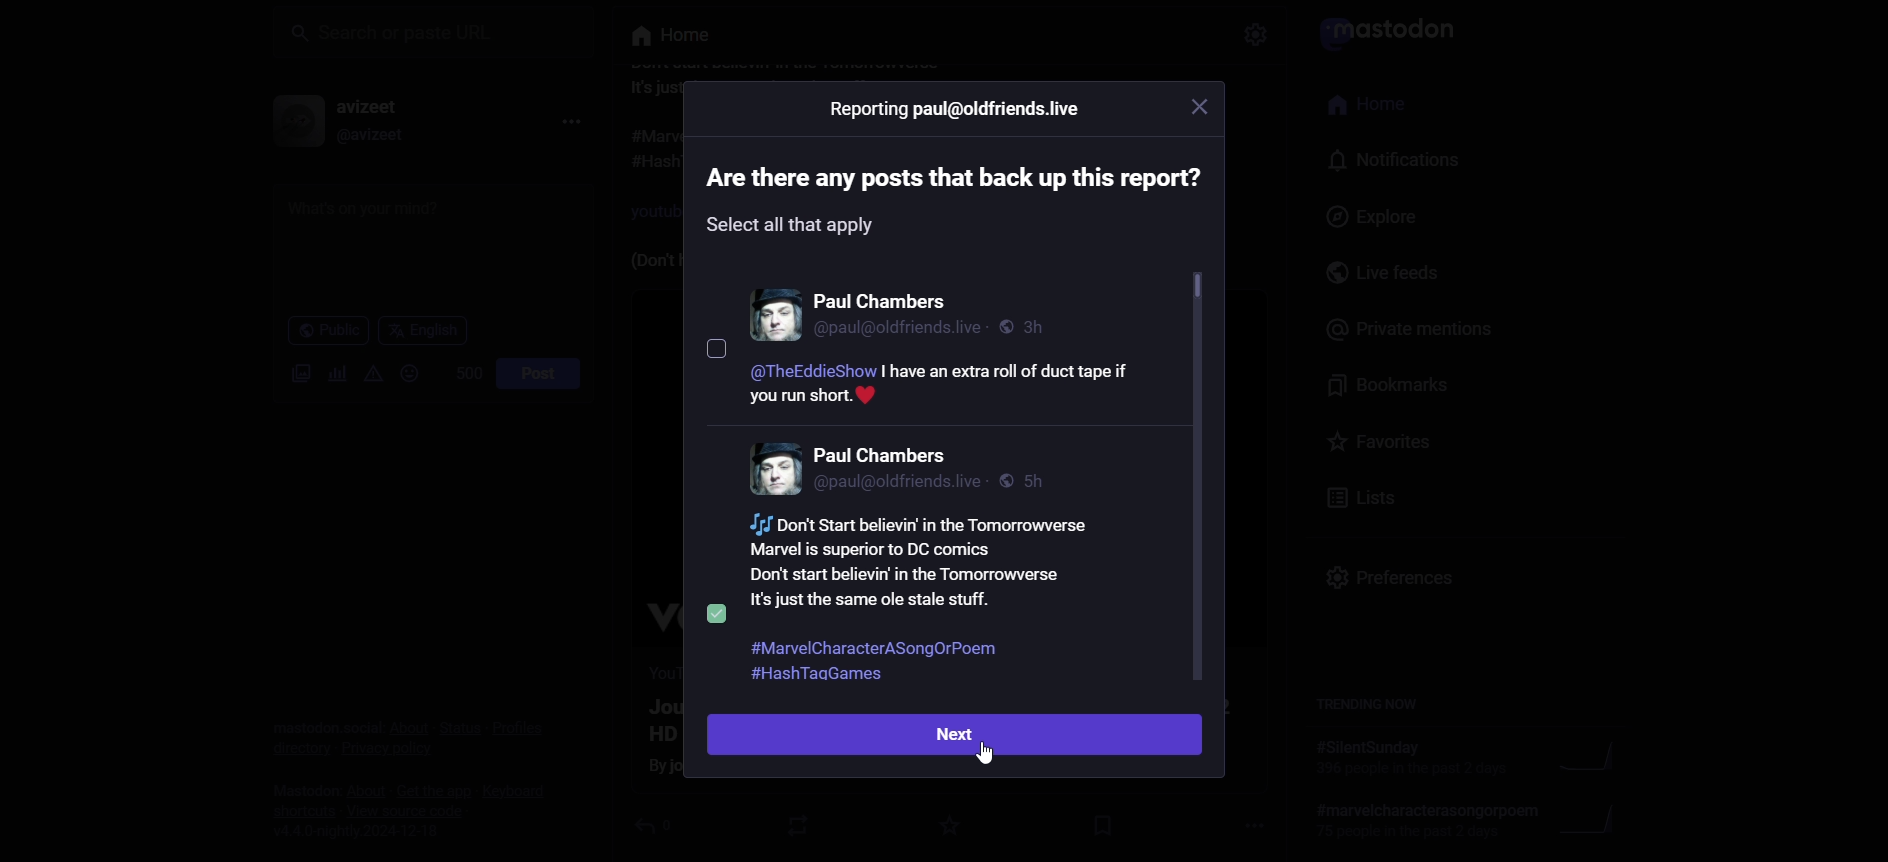 This screenshot has height=862, width=1888. I want to click on , so click(719, 611).